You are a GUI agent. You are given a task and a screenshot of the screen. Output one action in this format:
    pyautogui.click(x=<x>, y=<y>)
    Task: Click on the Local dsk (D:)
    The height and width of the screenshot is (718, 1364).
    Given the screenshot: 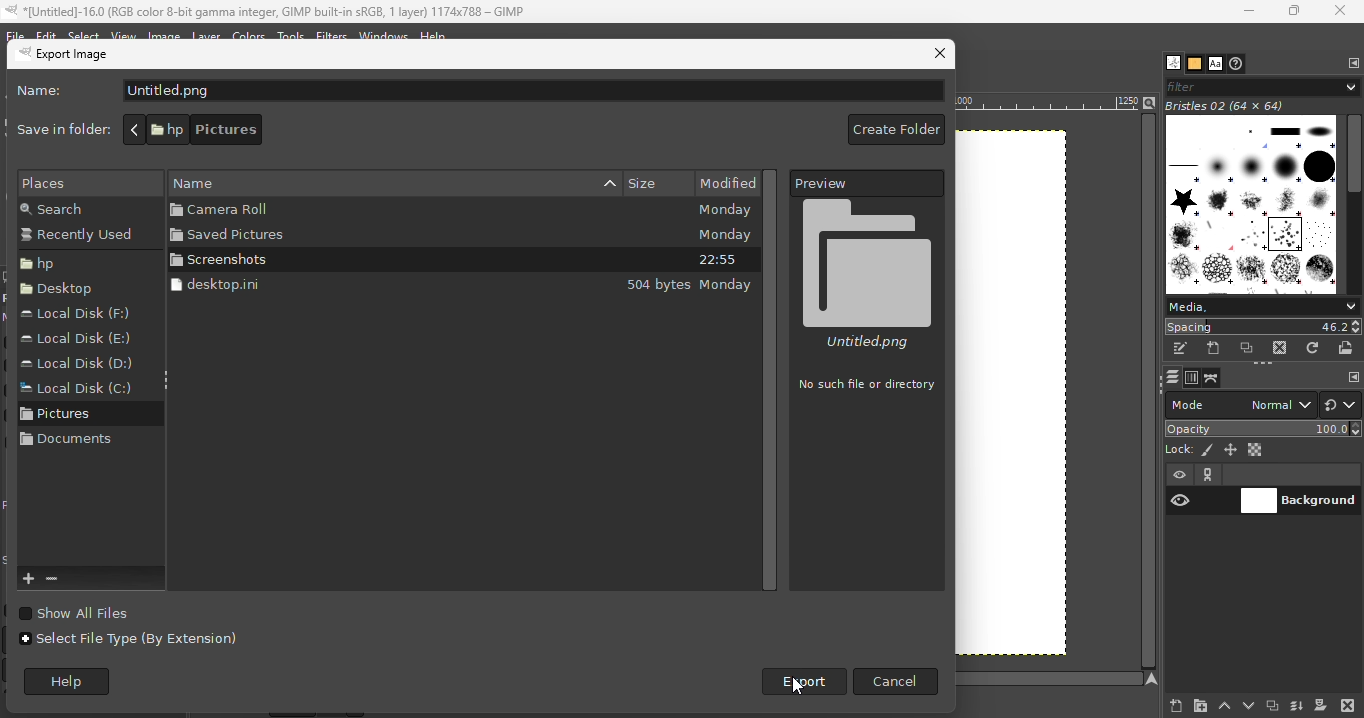 What is the action you would take?
    pyautogui.click(x=81, y=363)
    